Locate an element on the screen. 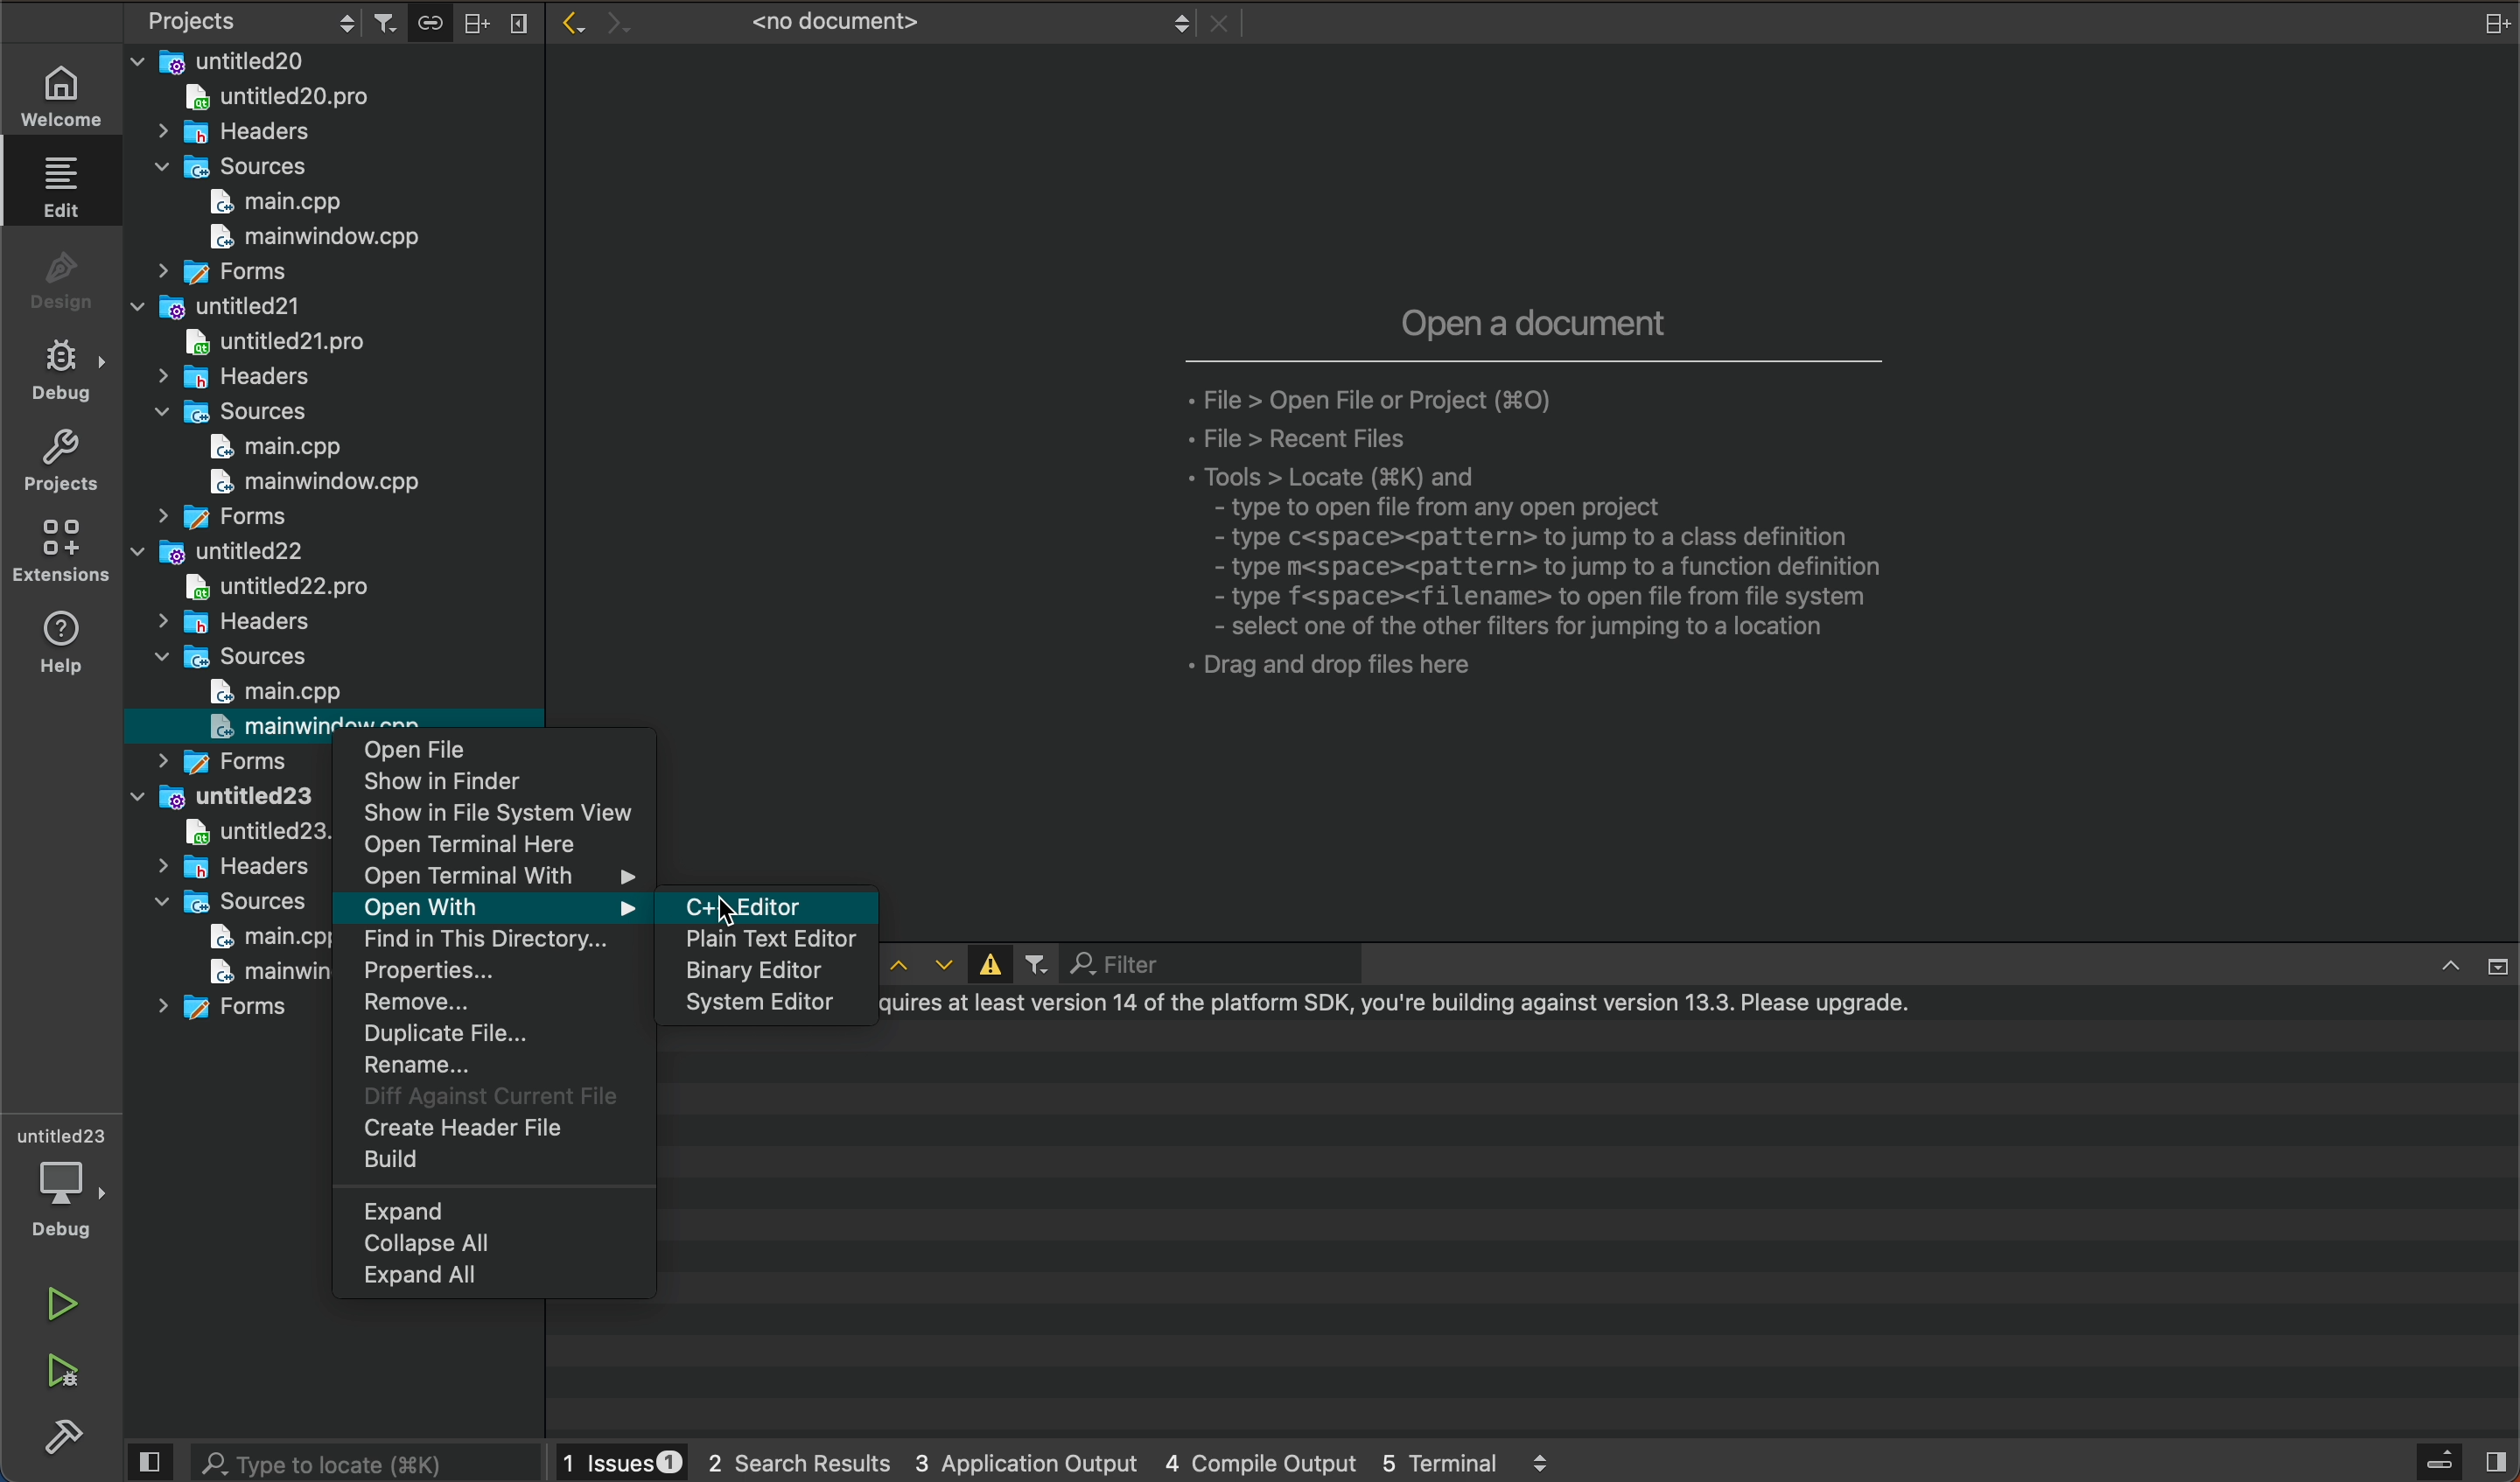  queries at least version 14 of the platform SDK, you're building against version 13.3. Please upgrade. is located at coordinates (1416, 1007).